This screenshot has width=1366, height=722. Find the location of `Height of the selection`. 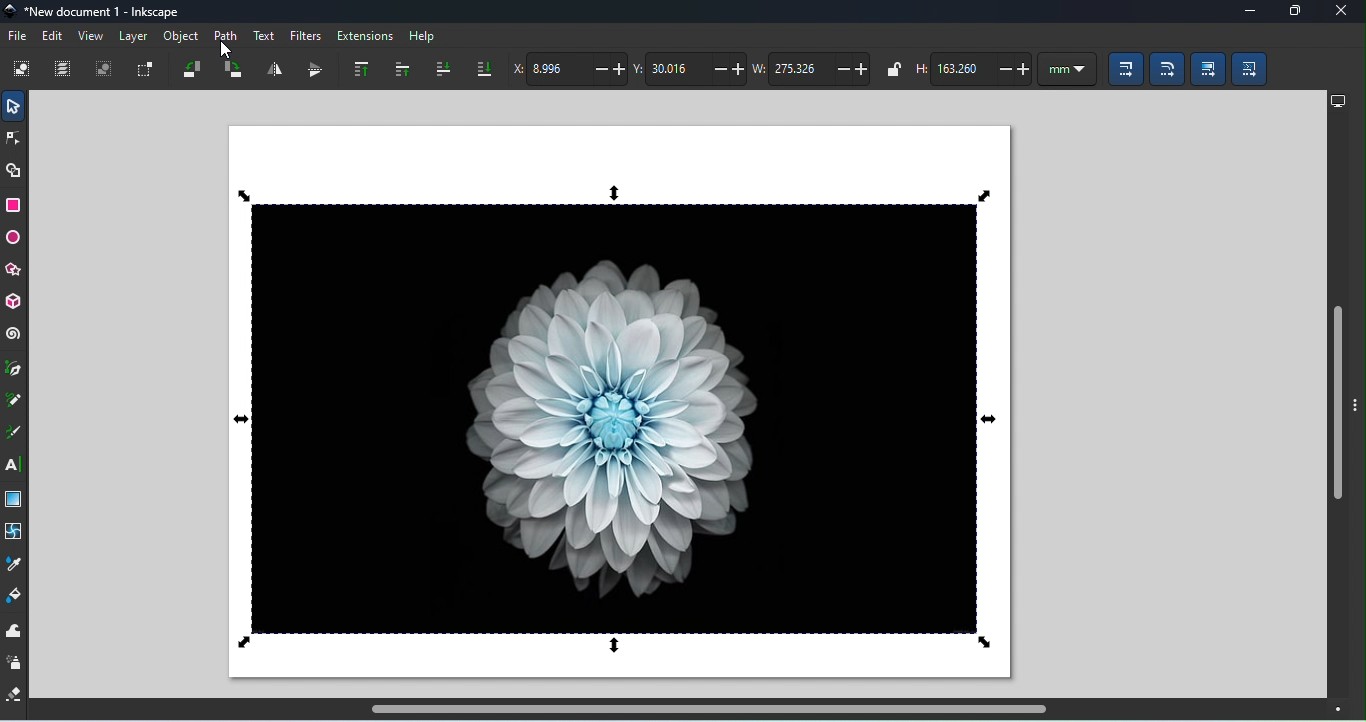

Height of the selection is located at coordinates (973, 70).